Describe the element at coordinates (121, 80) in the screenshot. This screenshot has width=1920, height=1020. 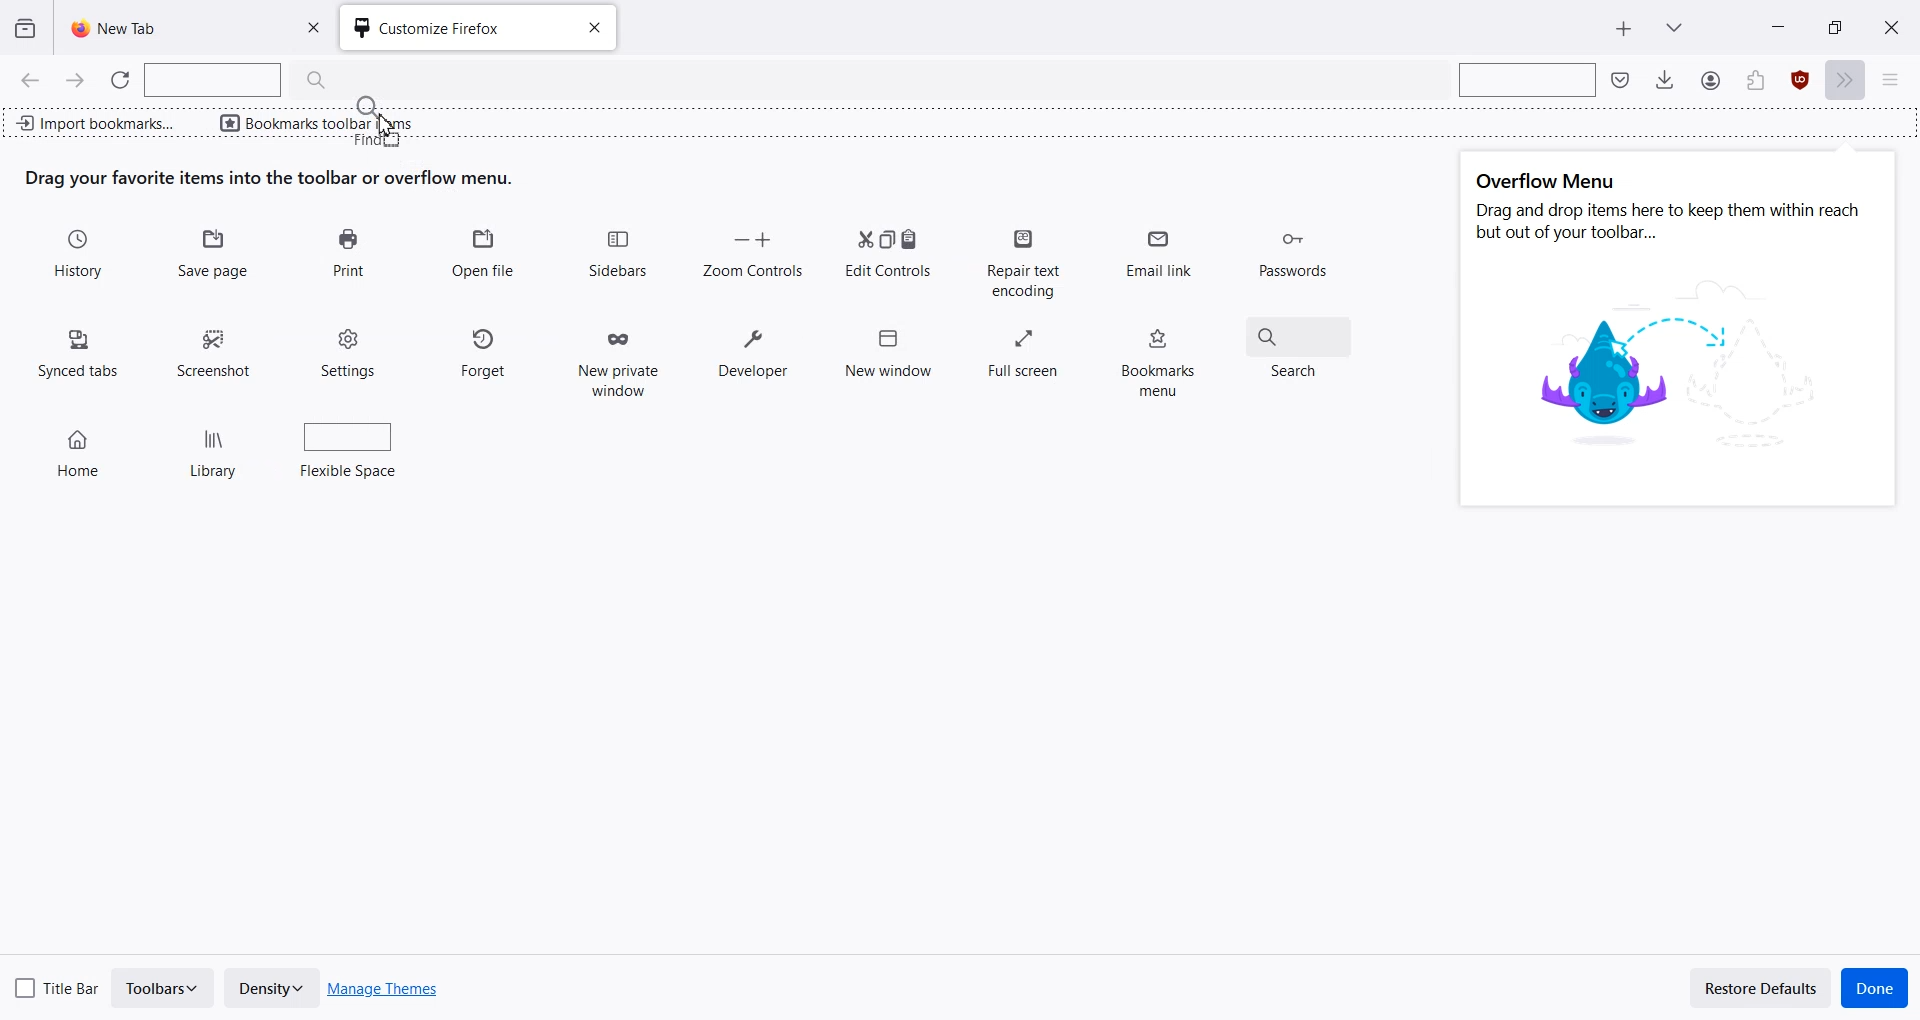
I see `Refresh` at that location.